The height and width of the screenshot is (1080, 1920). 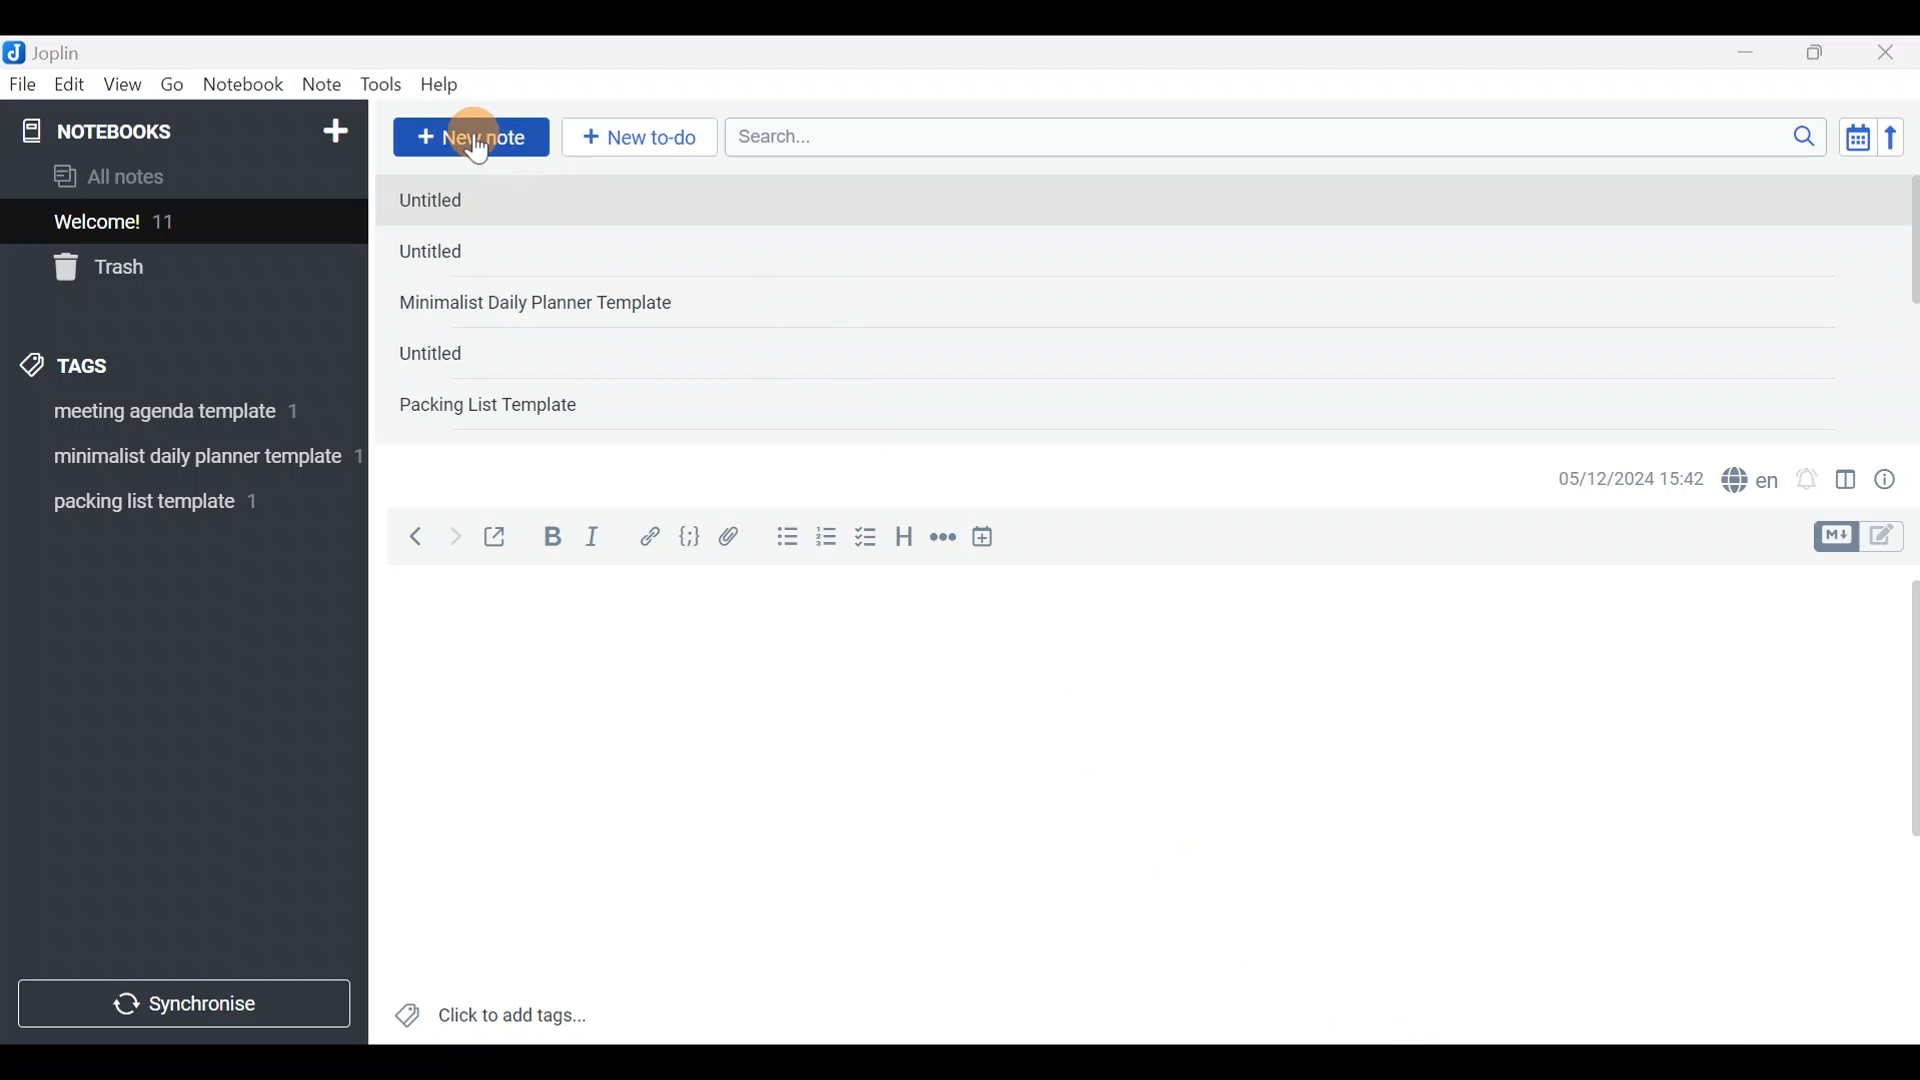 What do you see at coordinates (488, 403) in the screenshot?
I see `Packing List Template` at bounding box center [488, 403].